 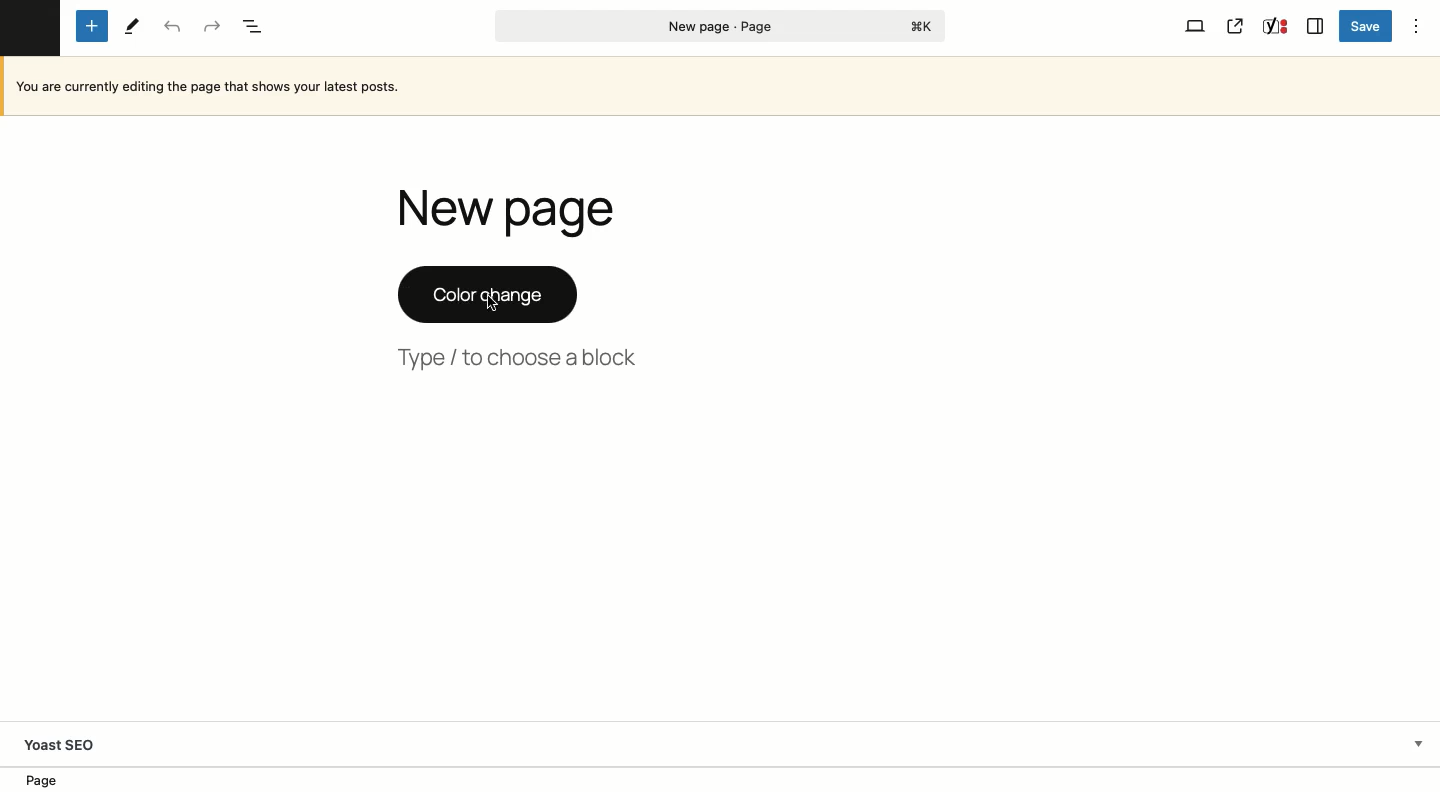 I want to click on Save, so click(x=1366, y=27).